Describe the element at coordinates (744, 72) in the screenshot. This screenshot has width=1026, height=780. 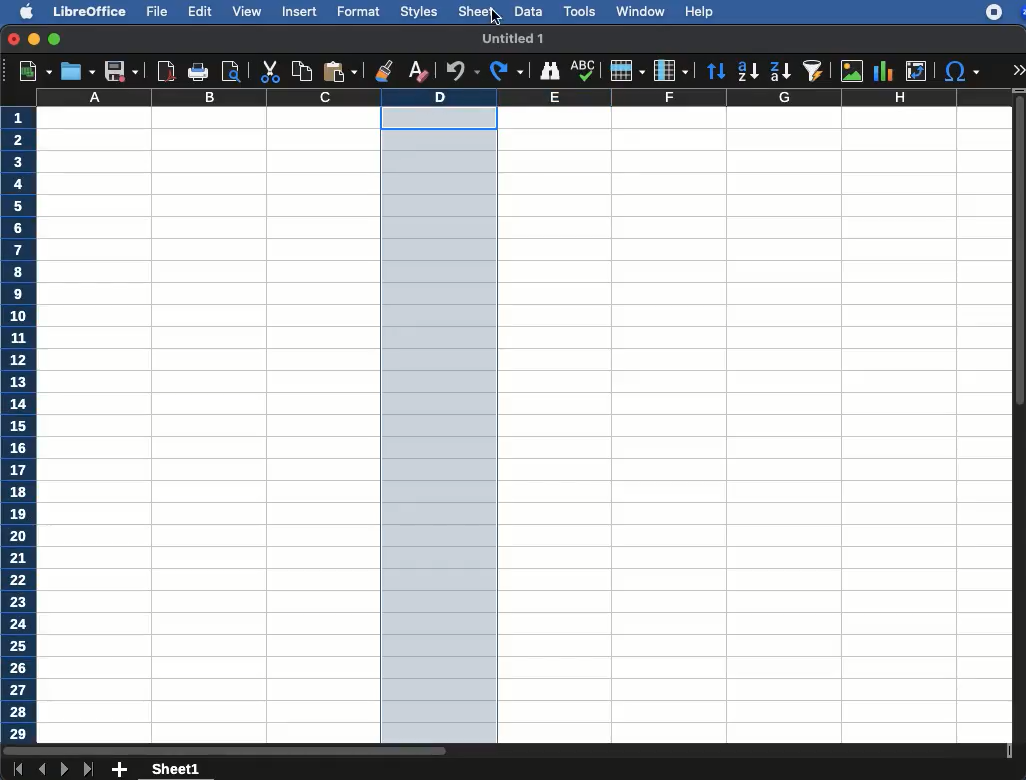
I see `ascending` at that location.